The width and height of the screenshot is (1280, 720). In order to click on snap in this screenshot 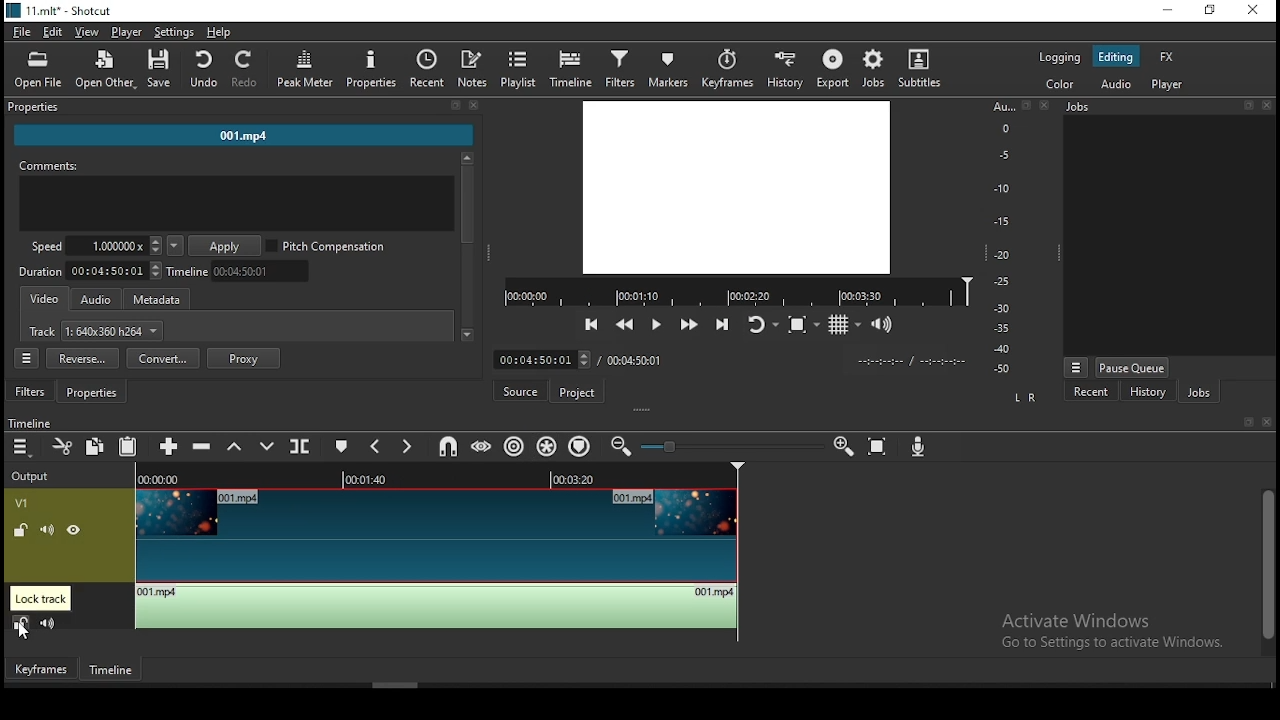, I will do `click(443, 447)`.